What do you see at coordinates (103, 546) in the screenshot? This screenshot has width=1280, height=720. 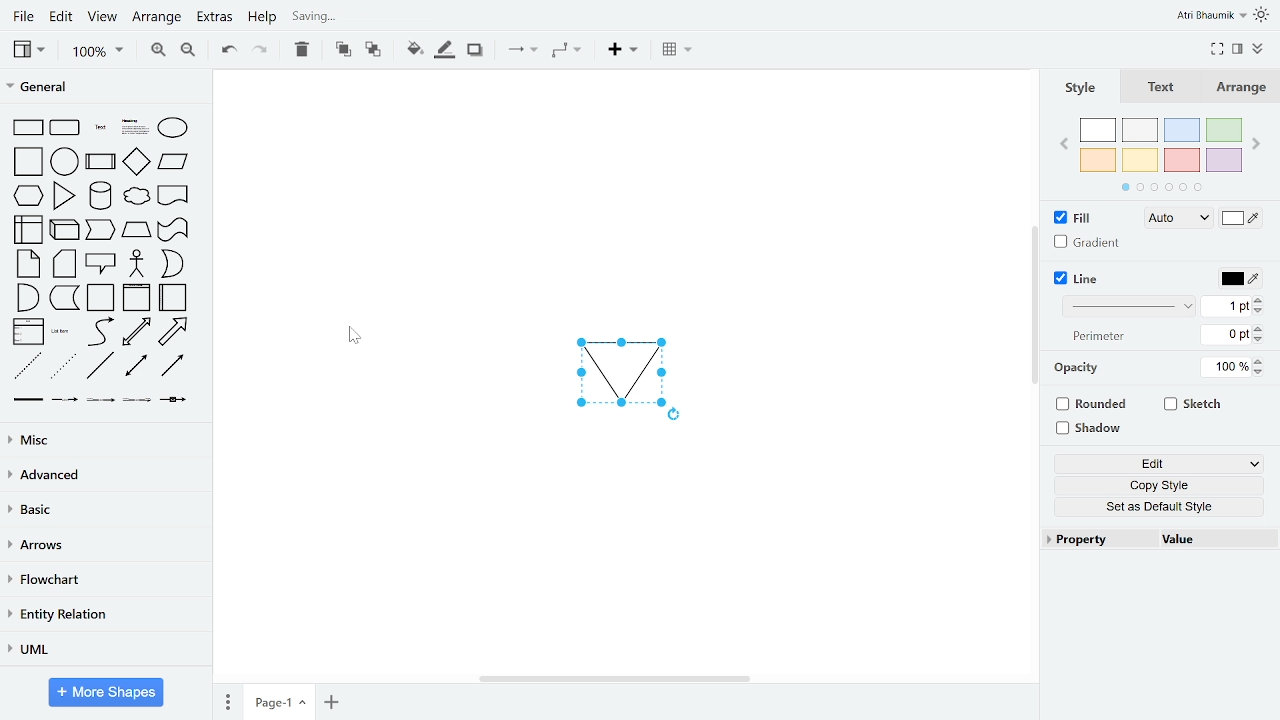 I see `arrows` at bounding box center [103, 546].